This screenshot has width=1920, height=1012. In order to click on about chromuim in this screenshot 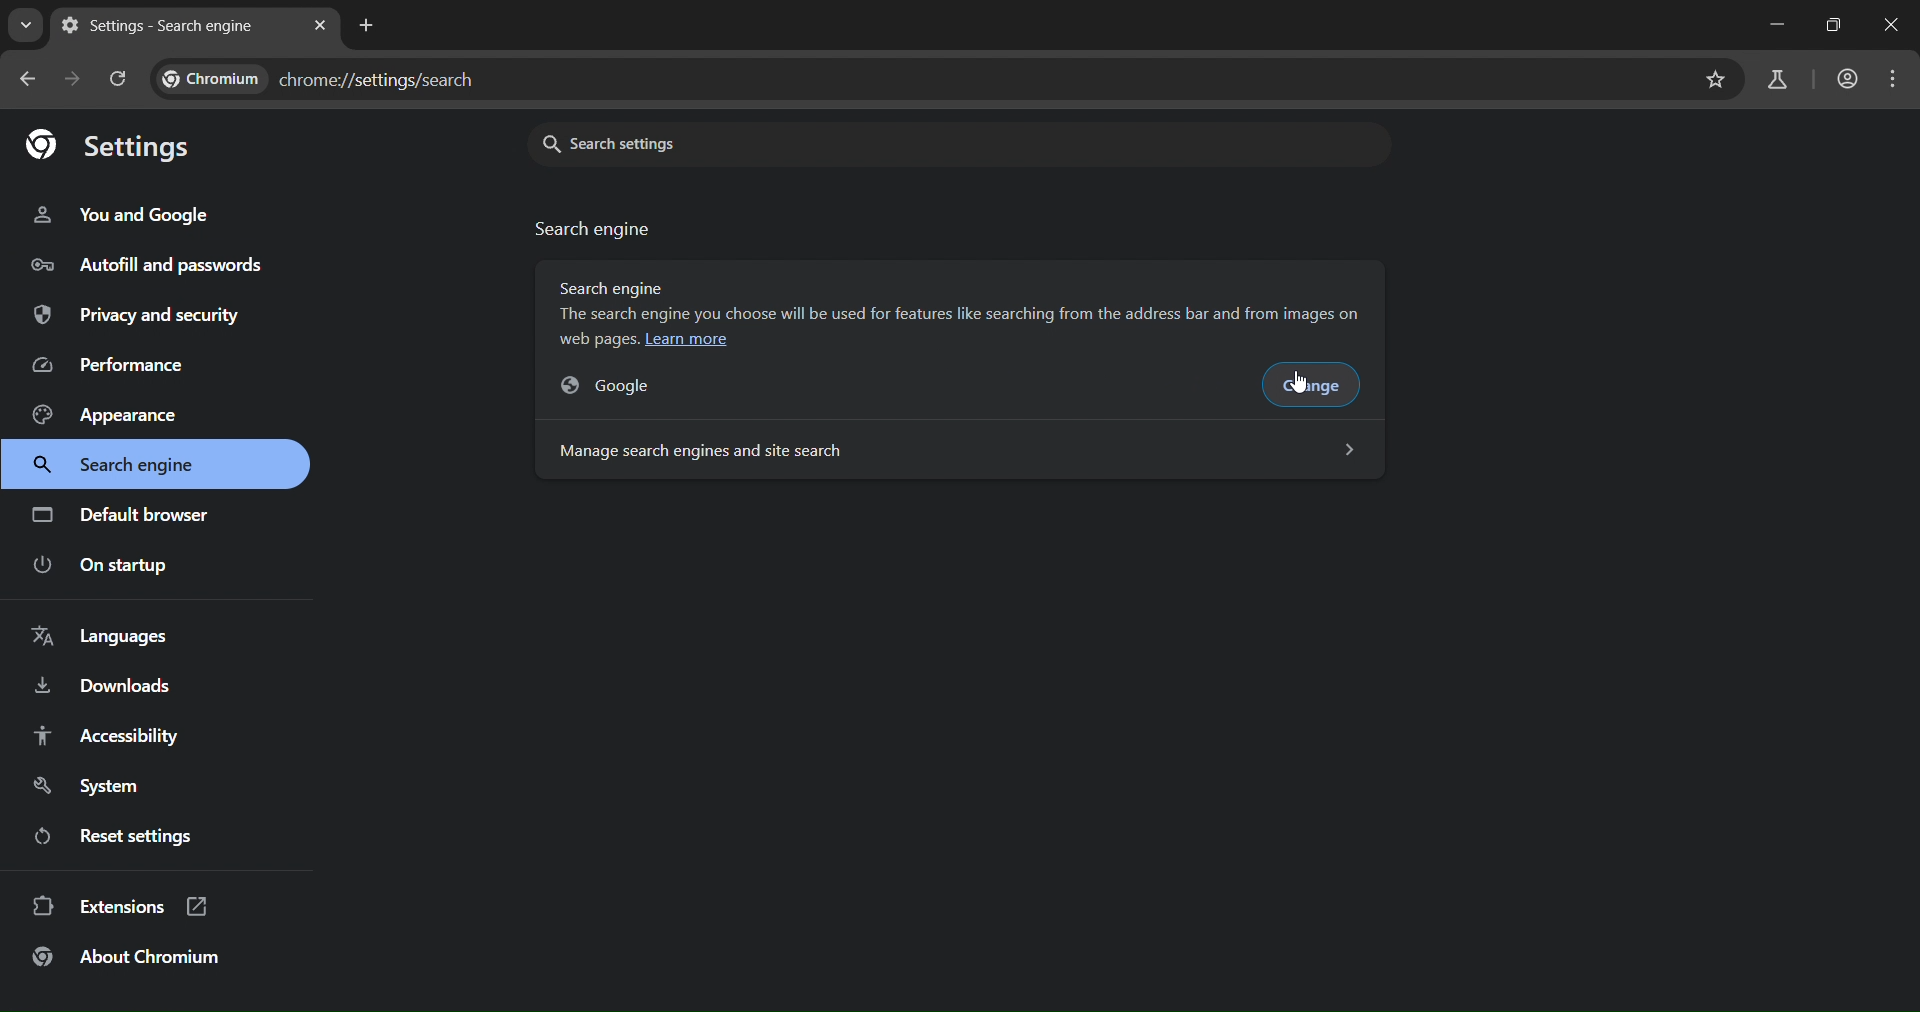, I will do `click(132, 961)`.